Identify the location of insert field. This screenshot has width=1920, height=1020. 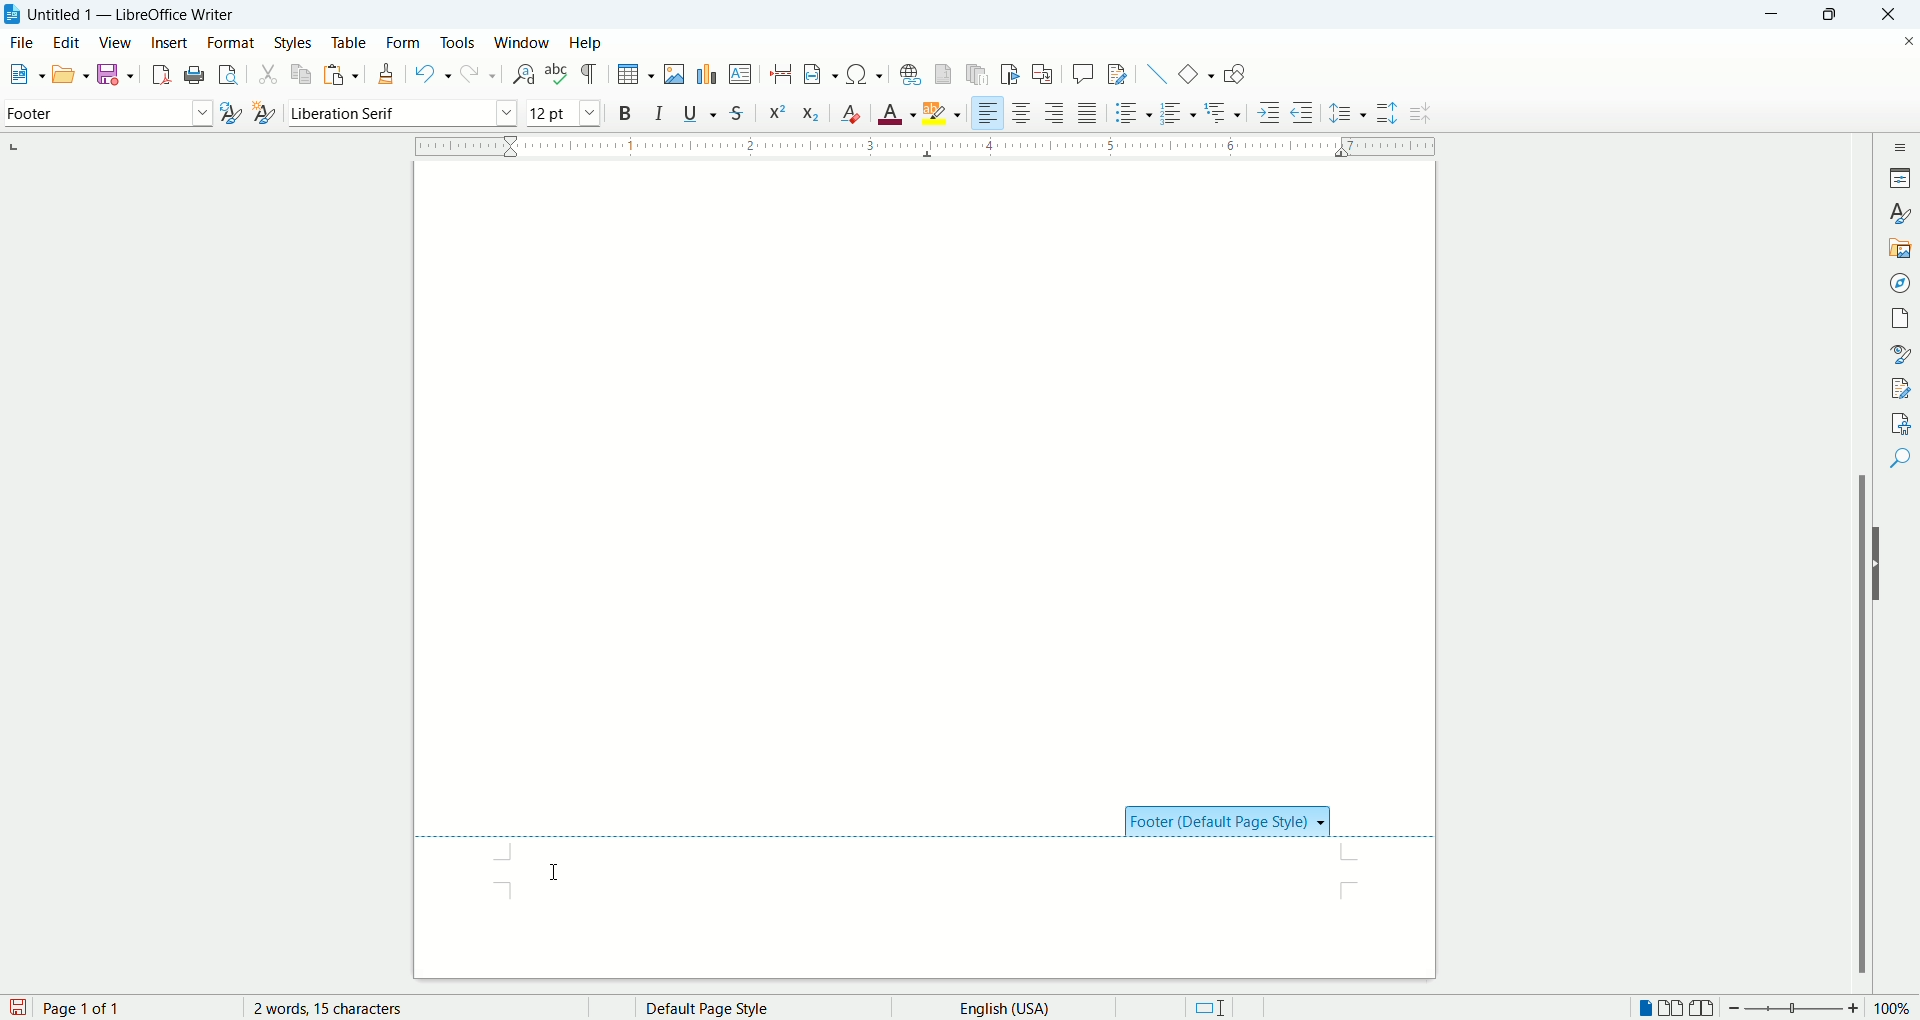
(820, 75).